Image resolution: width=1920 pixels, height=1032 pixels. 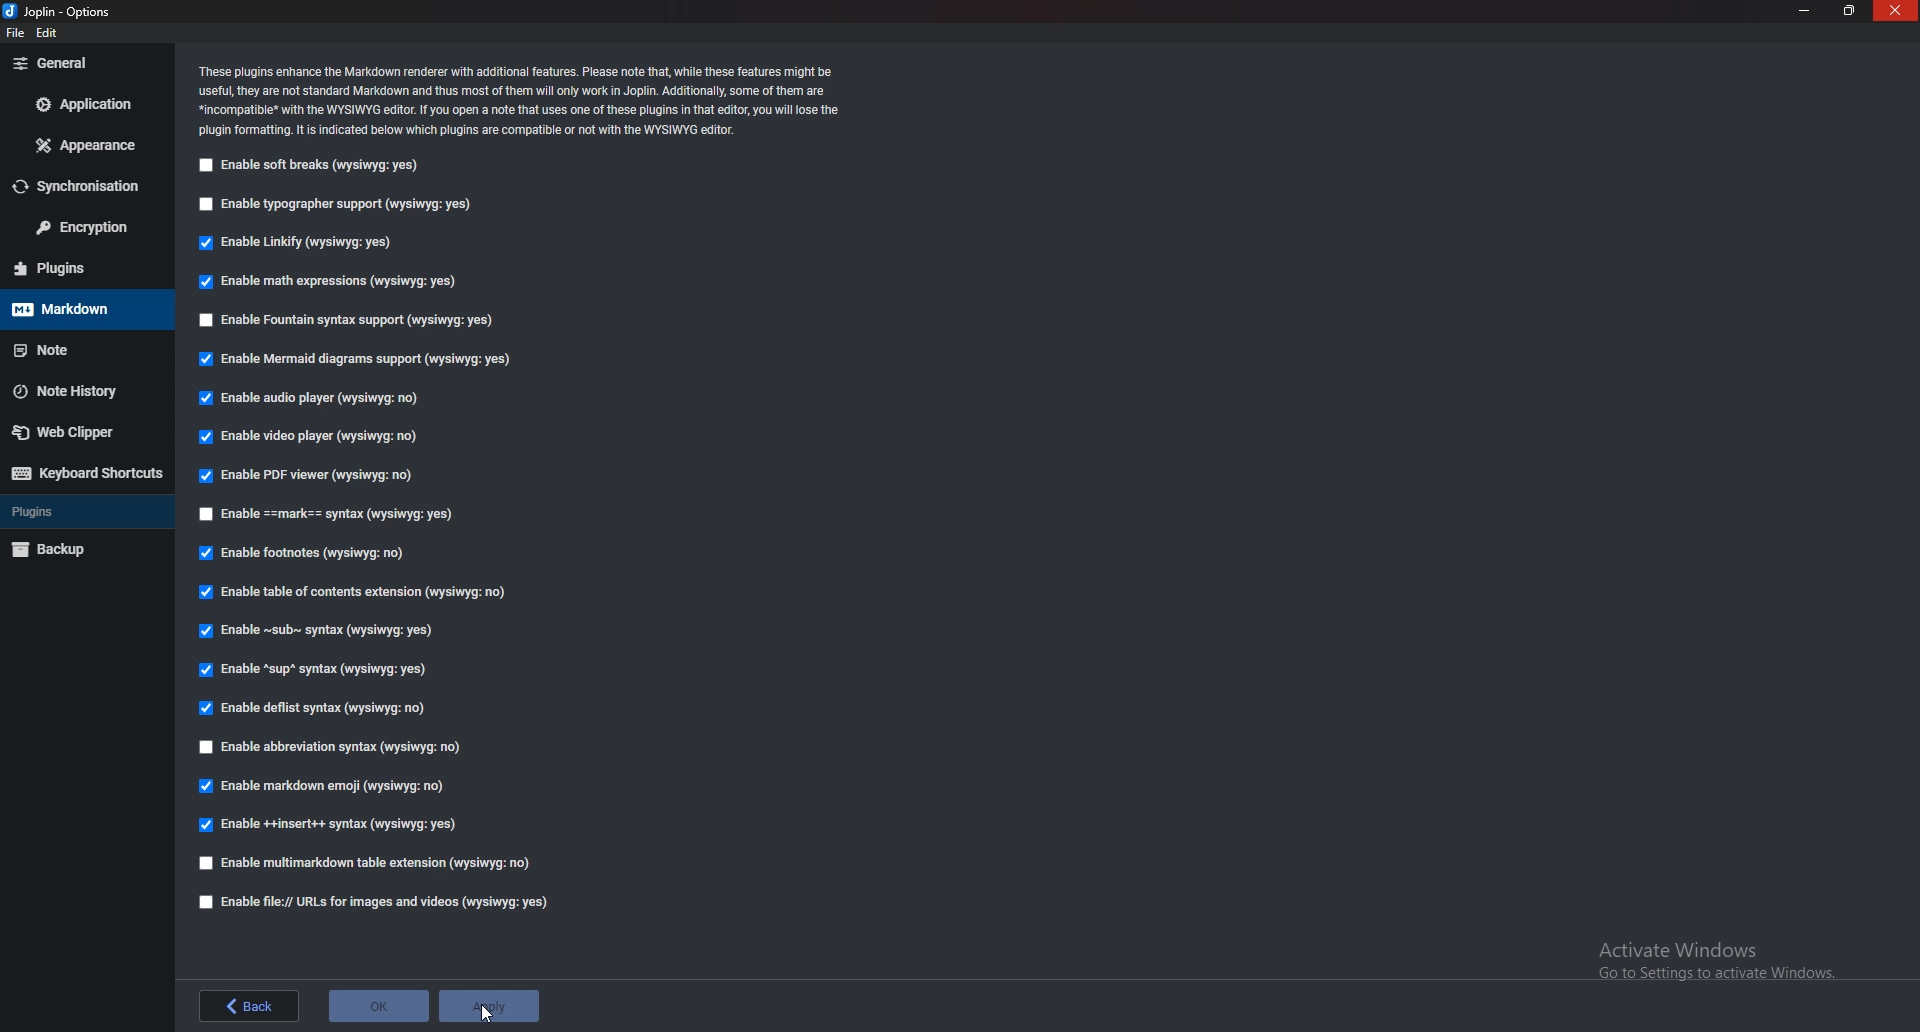 What do you see at coordinates (65, 551) in the screenshot?
I see `Back up` at bounding box center [65, 551].